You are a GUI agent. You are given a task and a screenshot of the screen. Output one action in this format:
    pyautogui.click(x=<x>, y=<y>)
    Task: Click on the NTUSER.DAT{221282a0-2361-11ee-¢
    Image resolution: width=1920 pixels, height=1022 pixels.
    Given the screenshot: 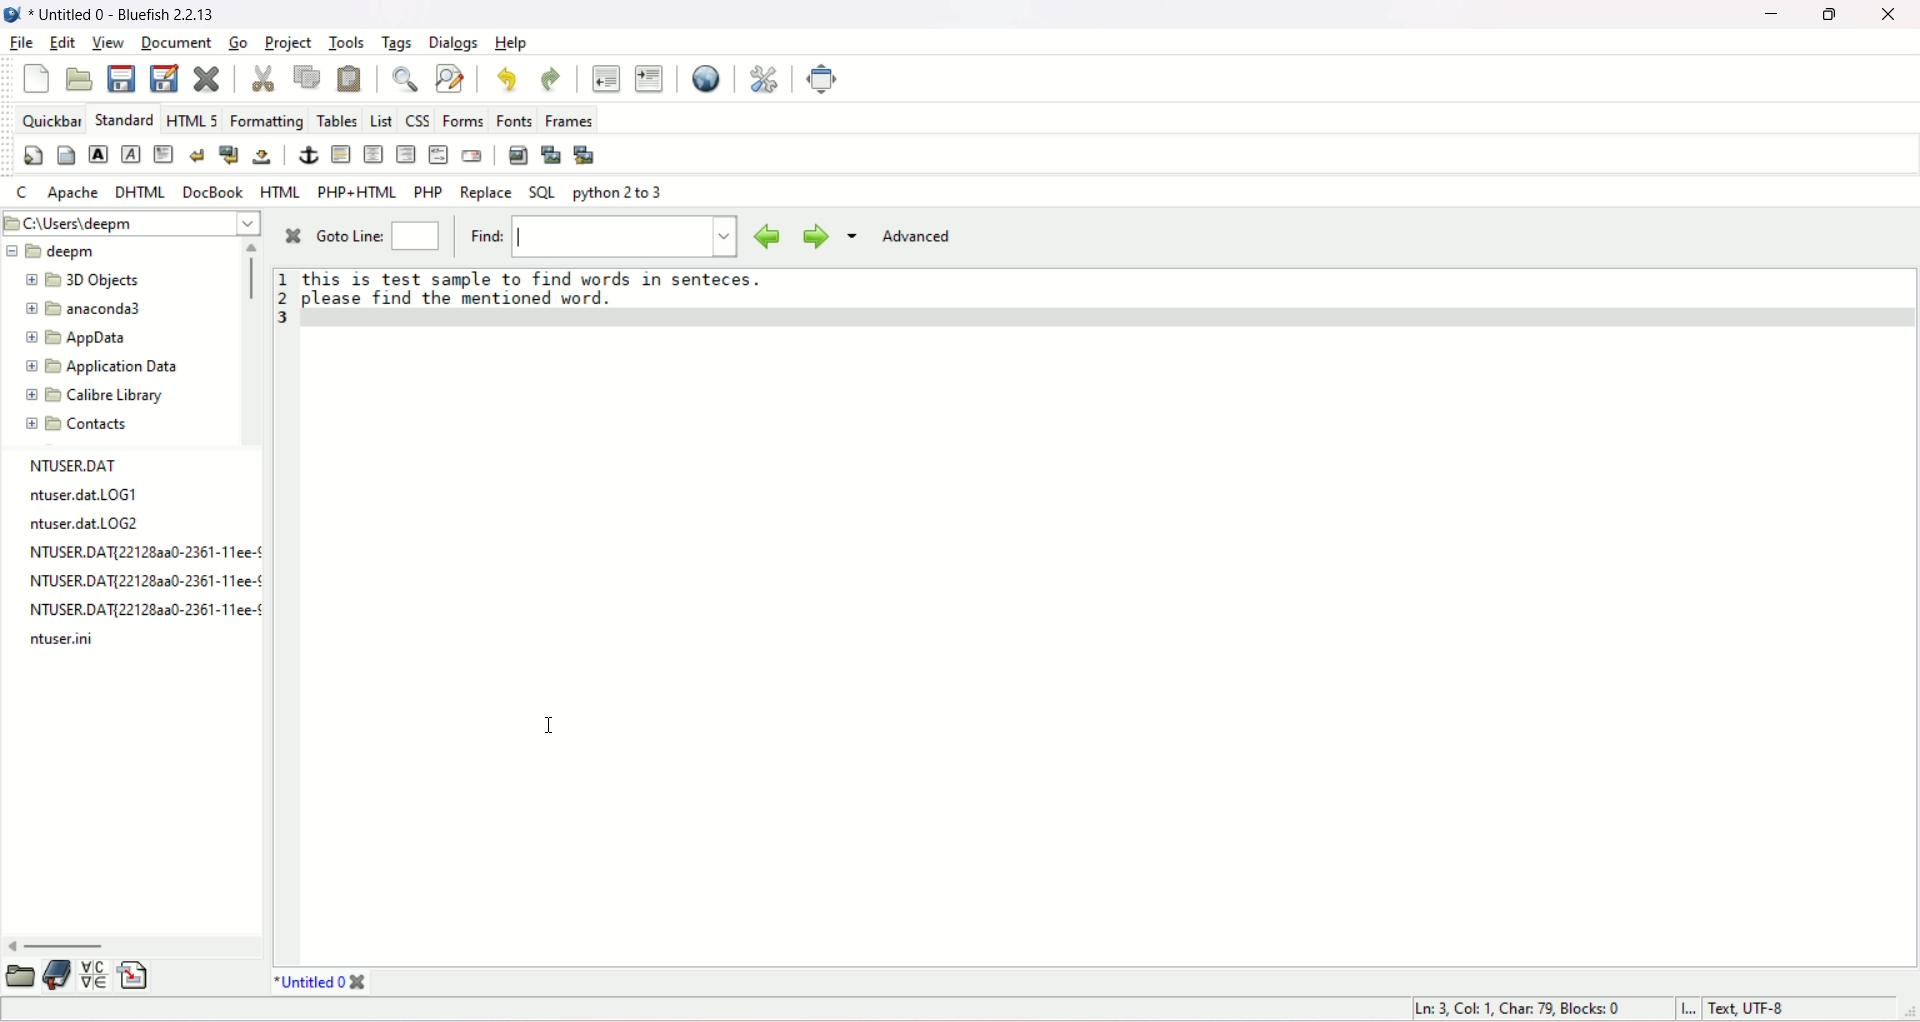 What is the action you would take?
    pyautogui.click(x=141, y=606)
    